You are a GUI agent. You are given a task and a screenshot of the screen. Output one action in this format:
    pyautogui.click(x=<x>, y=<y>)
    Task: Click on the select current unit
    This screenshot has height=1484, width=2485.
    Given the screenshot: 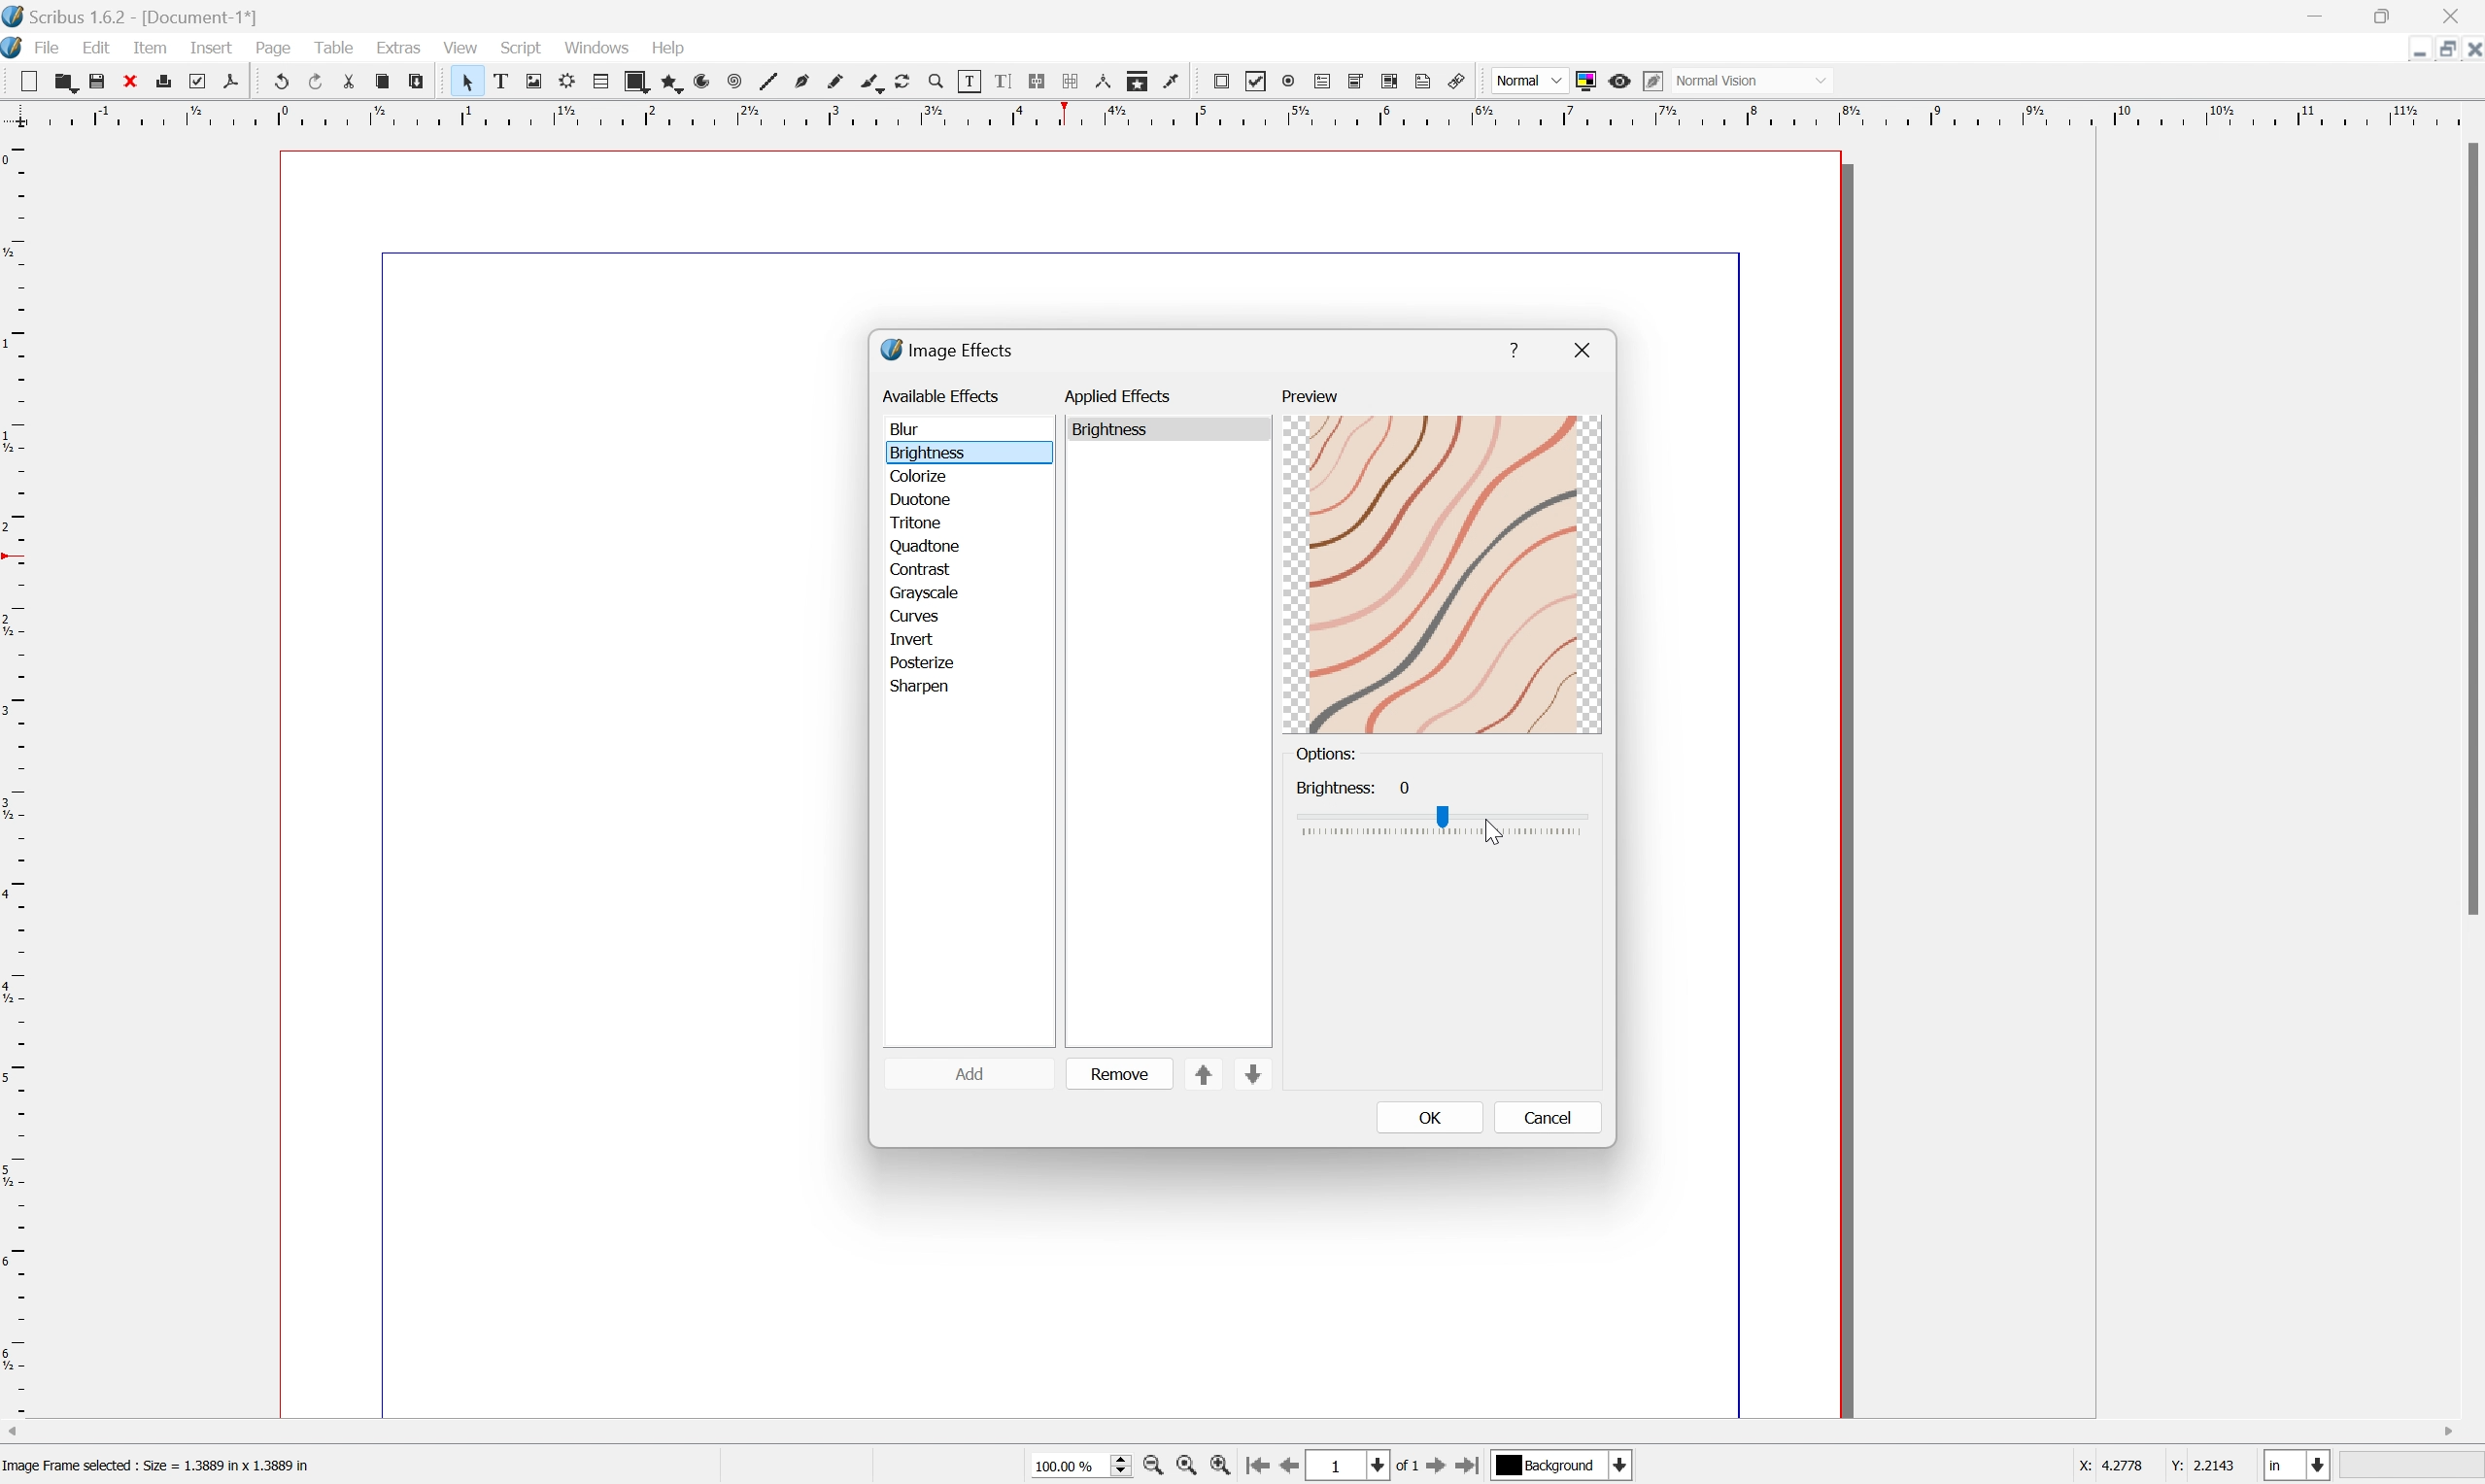 What is the action you would take?
    pyautogui.click(x=2300, y=1465)
    